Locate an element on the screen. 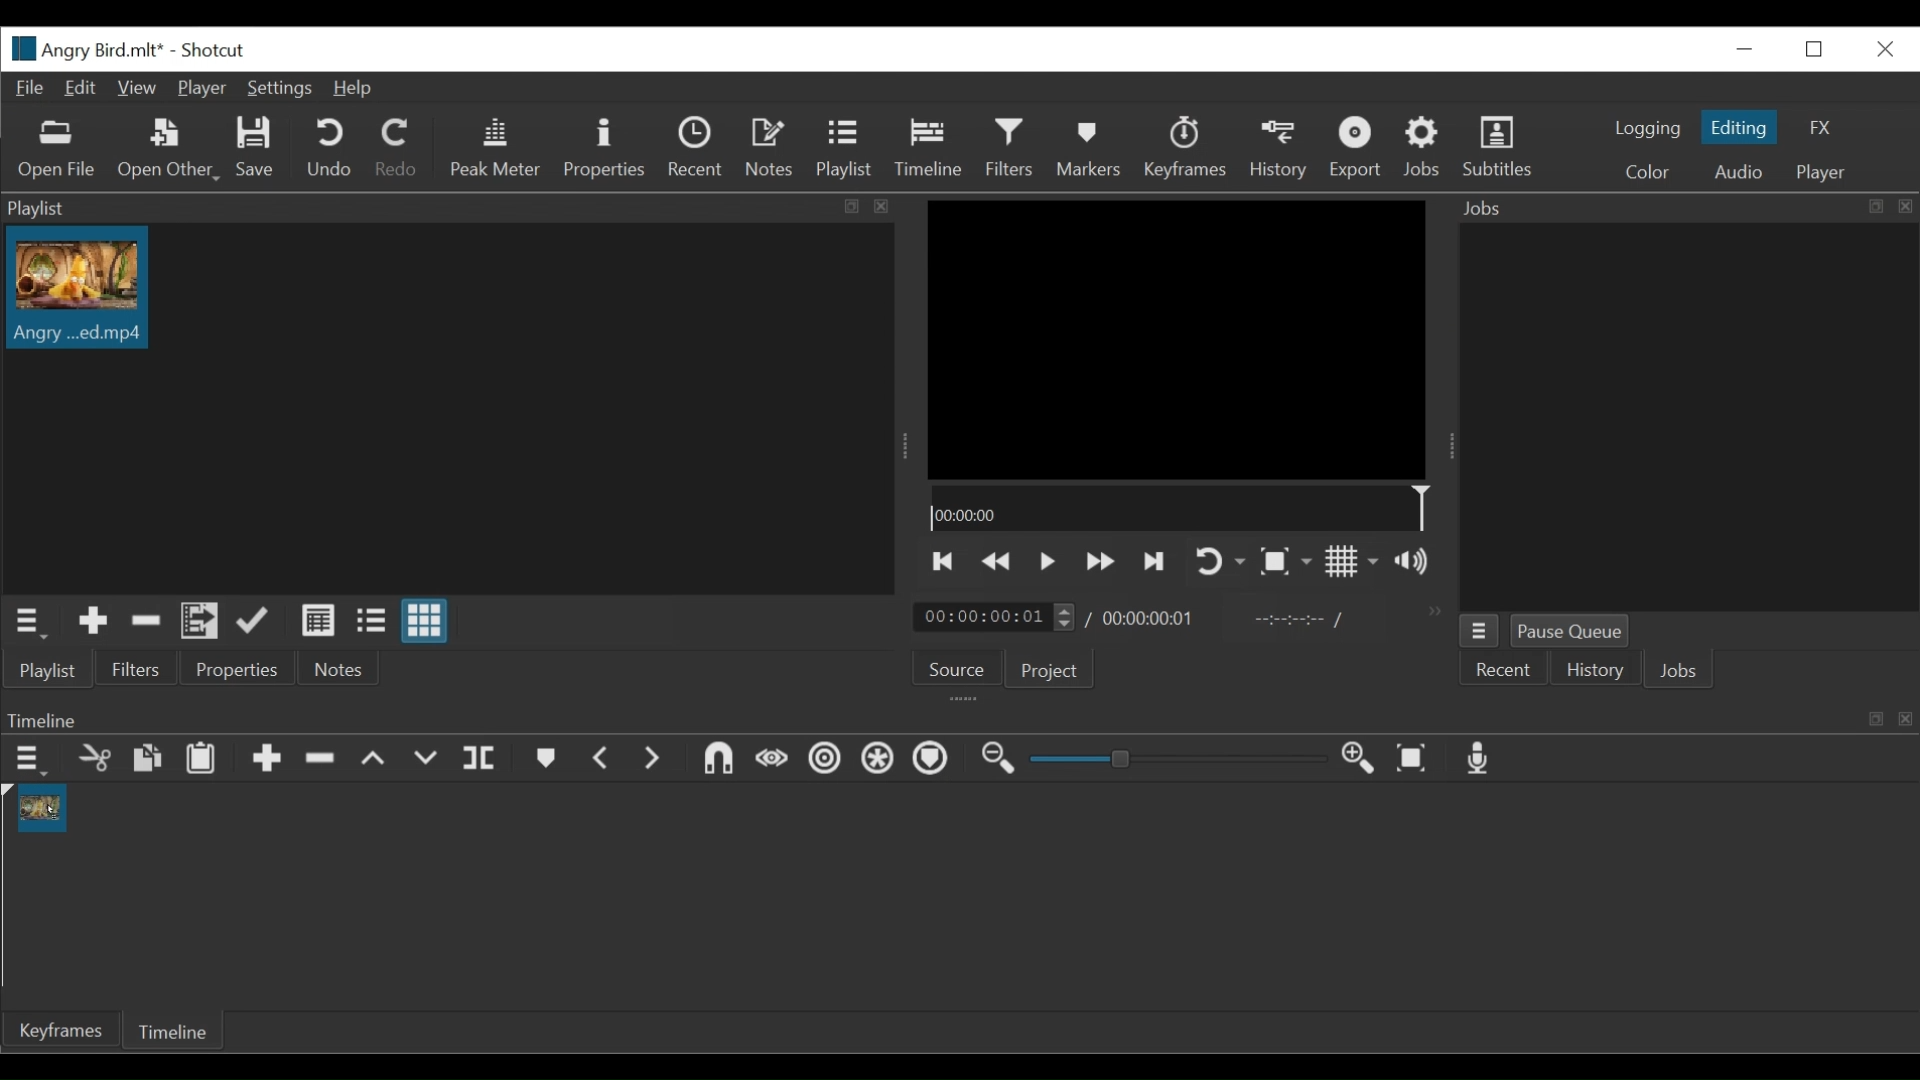 This screenshot has width=1920, height=1080. Markers is located at coordinates (1093, 150).